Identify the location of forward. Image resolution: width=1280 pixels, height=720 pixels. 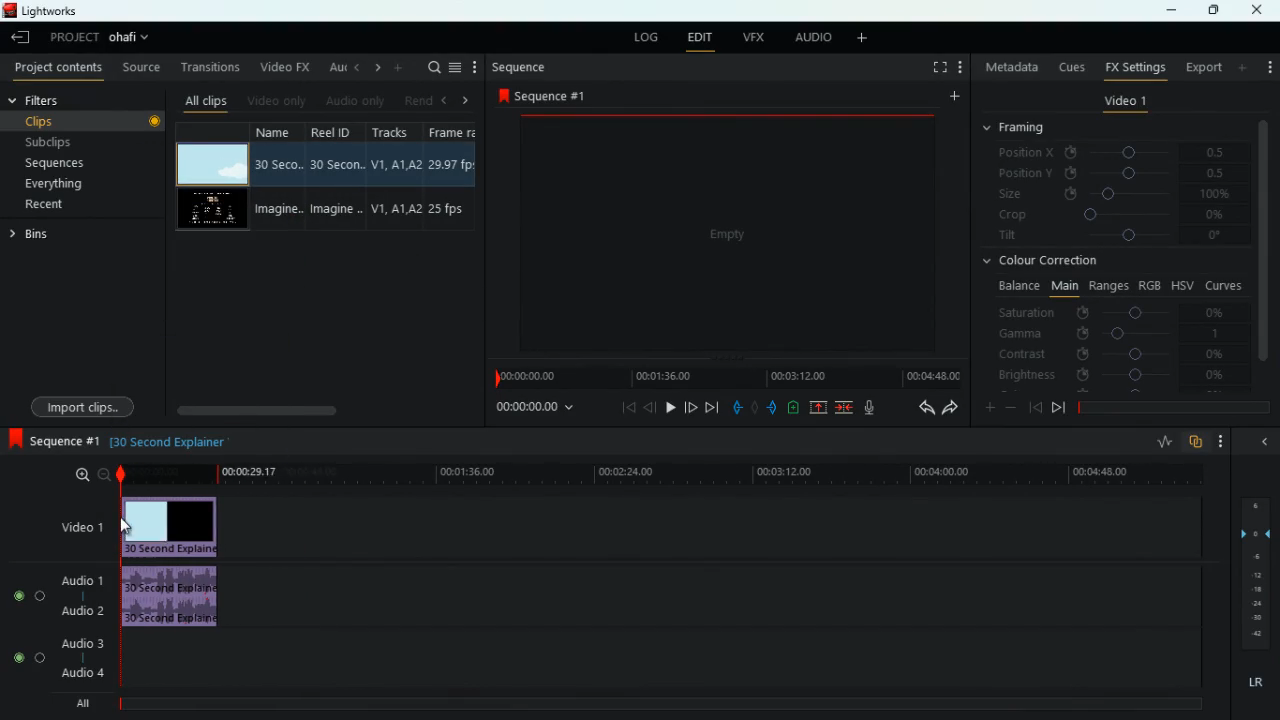
(1058, 410).